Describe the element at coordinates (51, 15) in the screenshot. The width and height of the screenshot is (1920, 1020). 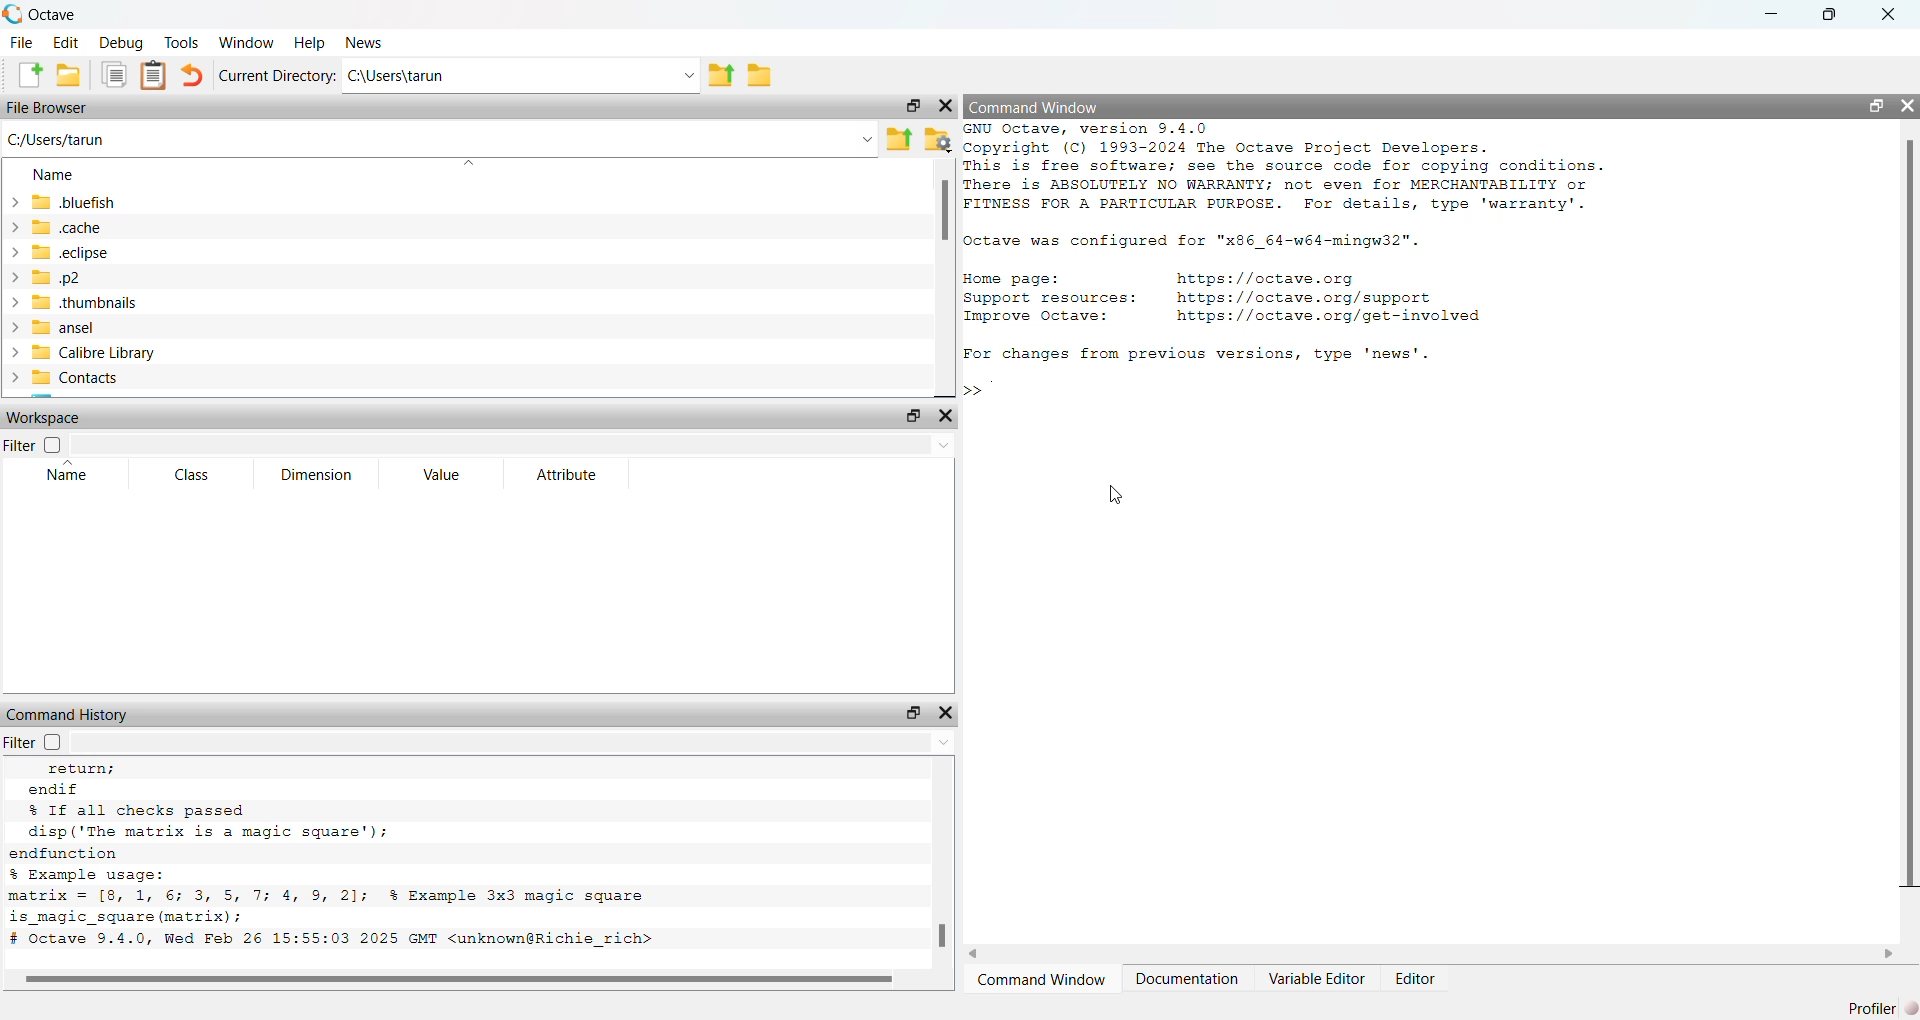
I see `Octave` at that location.